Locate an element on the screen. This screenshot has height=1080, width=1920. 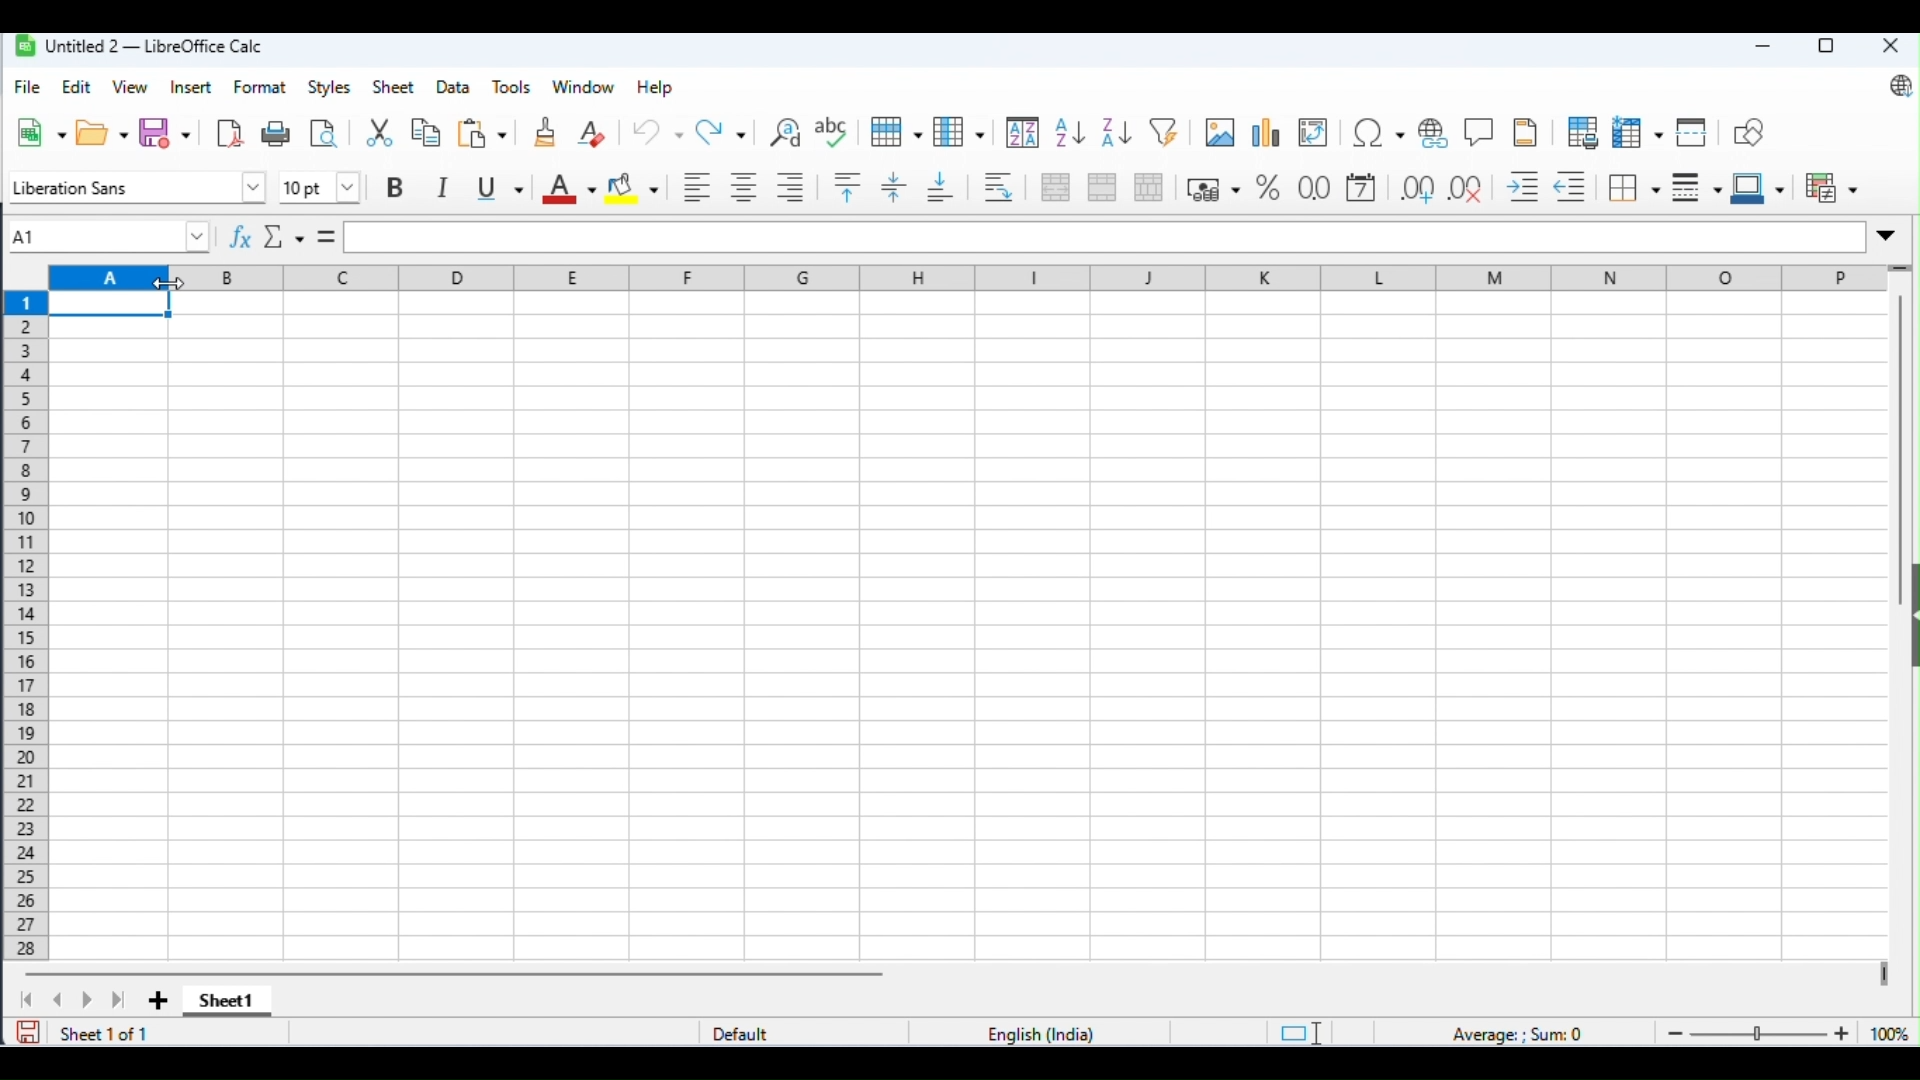
cursor is located at coordinates (169, 284).